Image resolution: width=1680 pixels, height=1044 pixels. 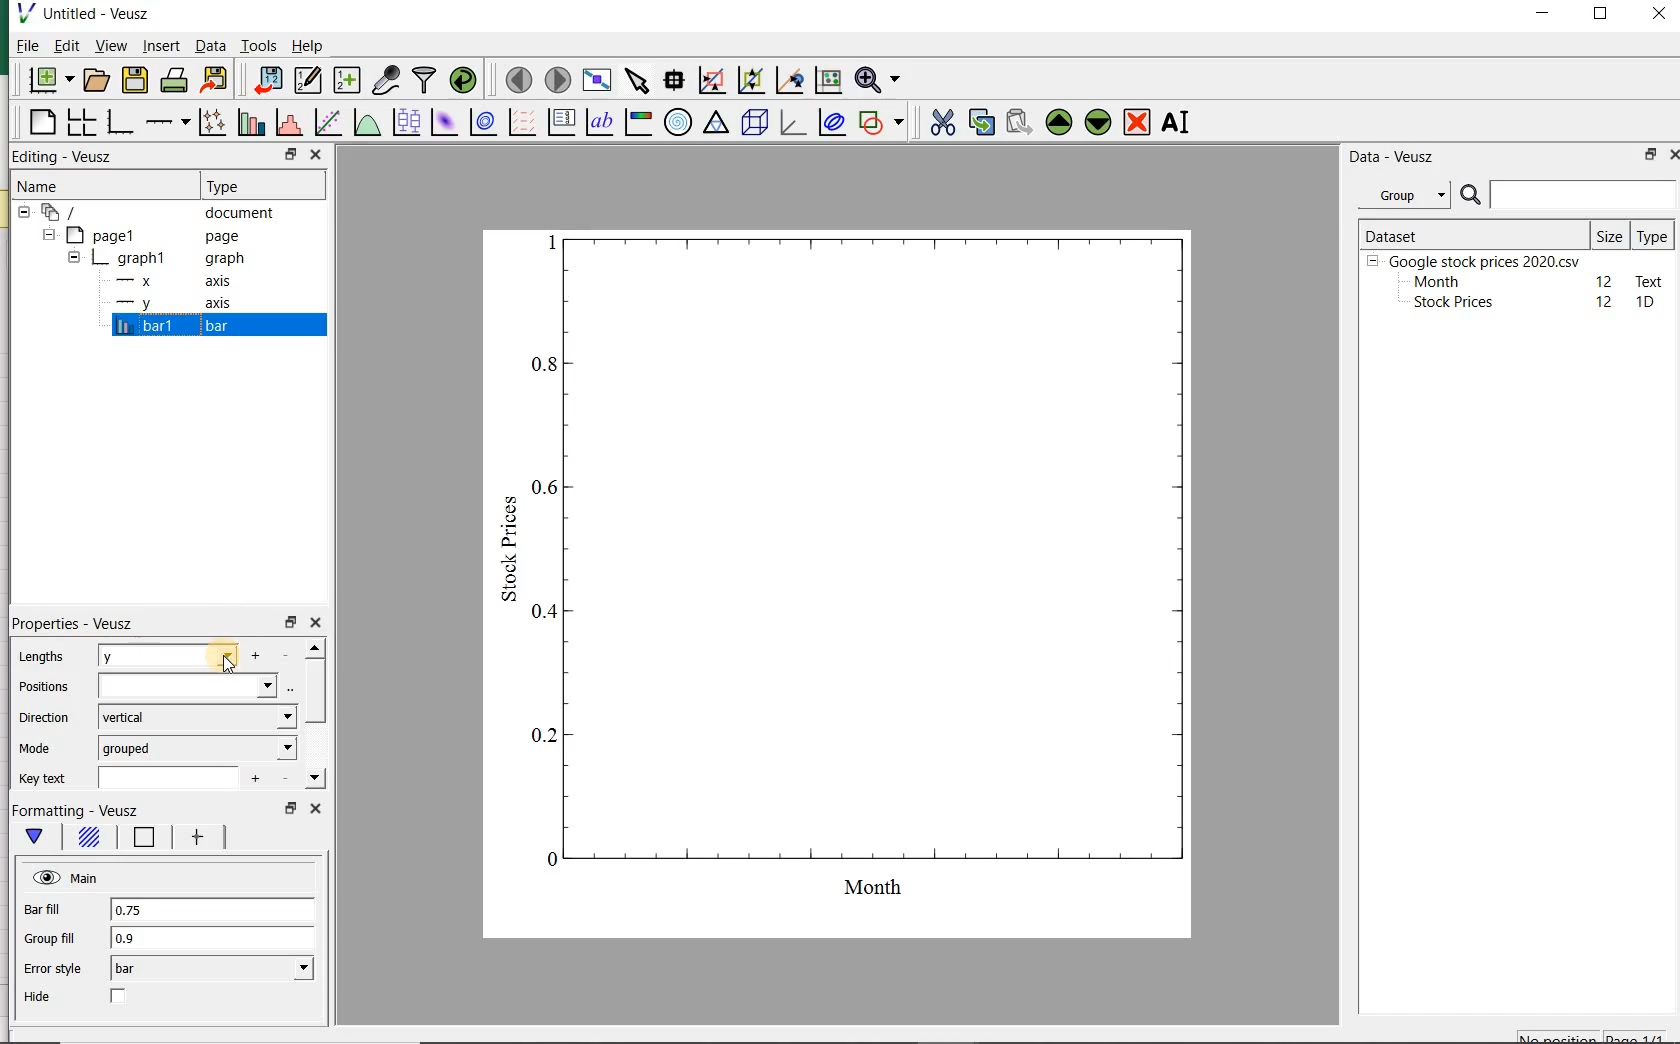 What do you see at coordinates (43, 781) in the screenshot?
I see `Key text` at bounding box center [43, 781].